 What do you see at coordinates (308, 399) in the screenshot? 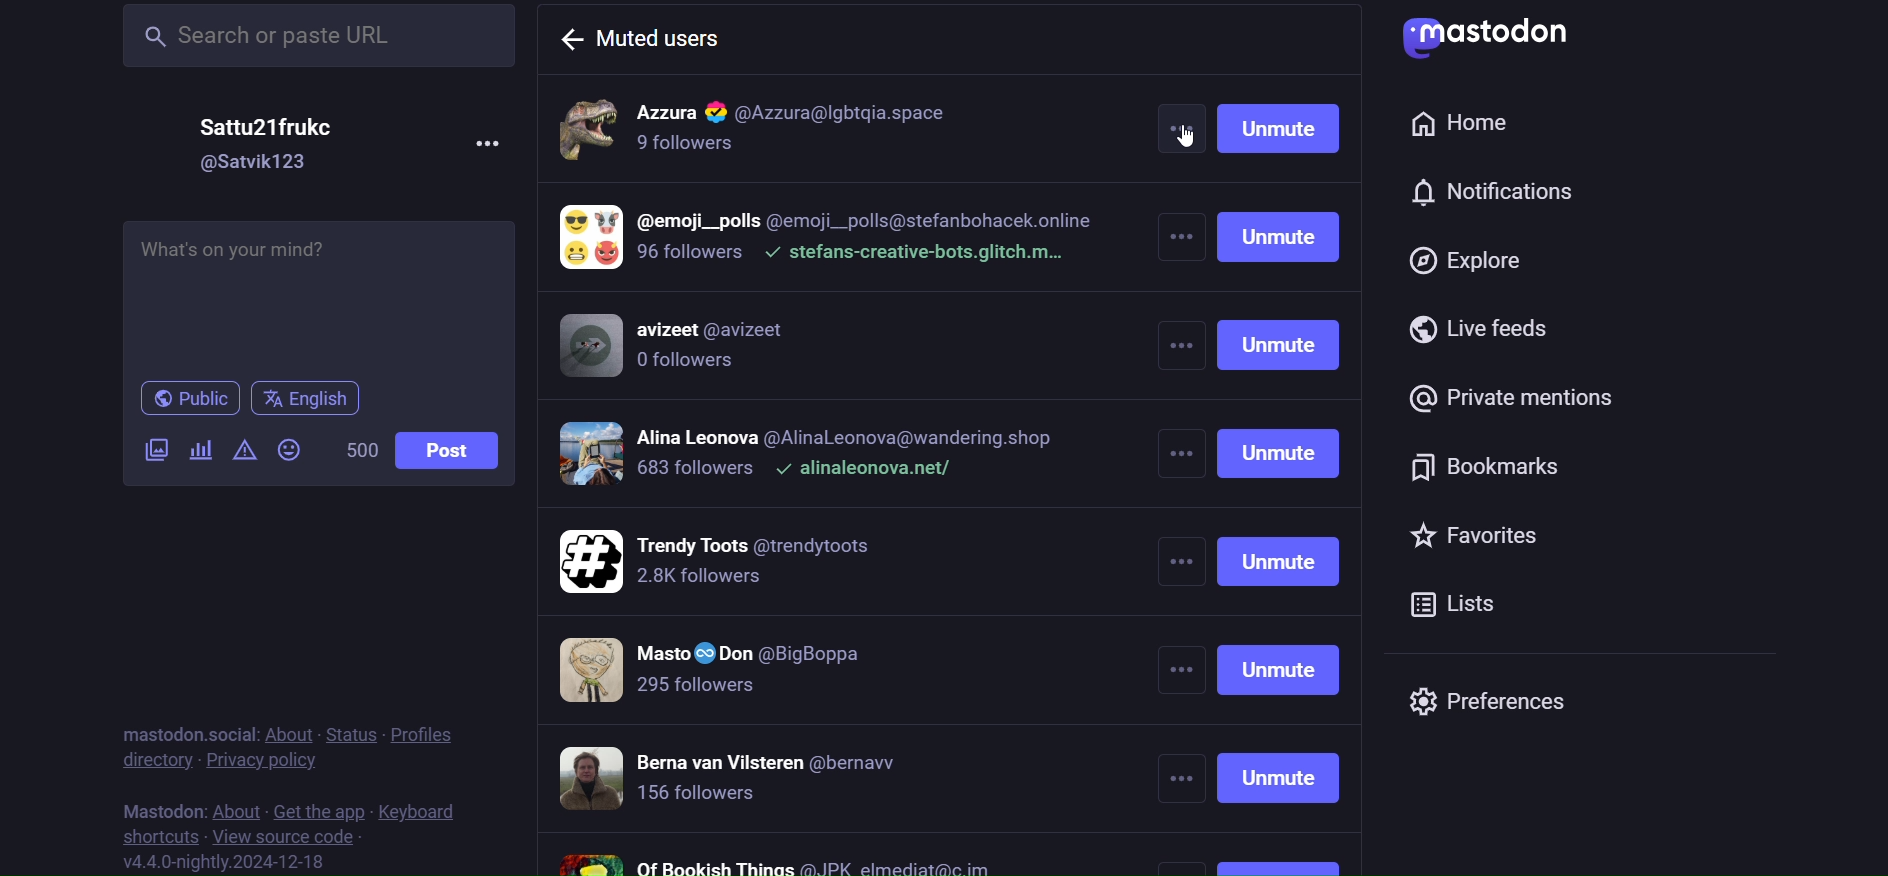
I see `language` at bounding box center [308, 399].